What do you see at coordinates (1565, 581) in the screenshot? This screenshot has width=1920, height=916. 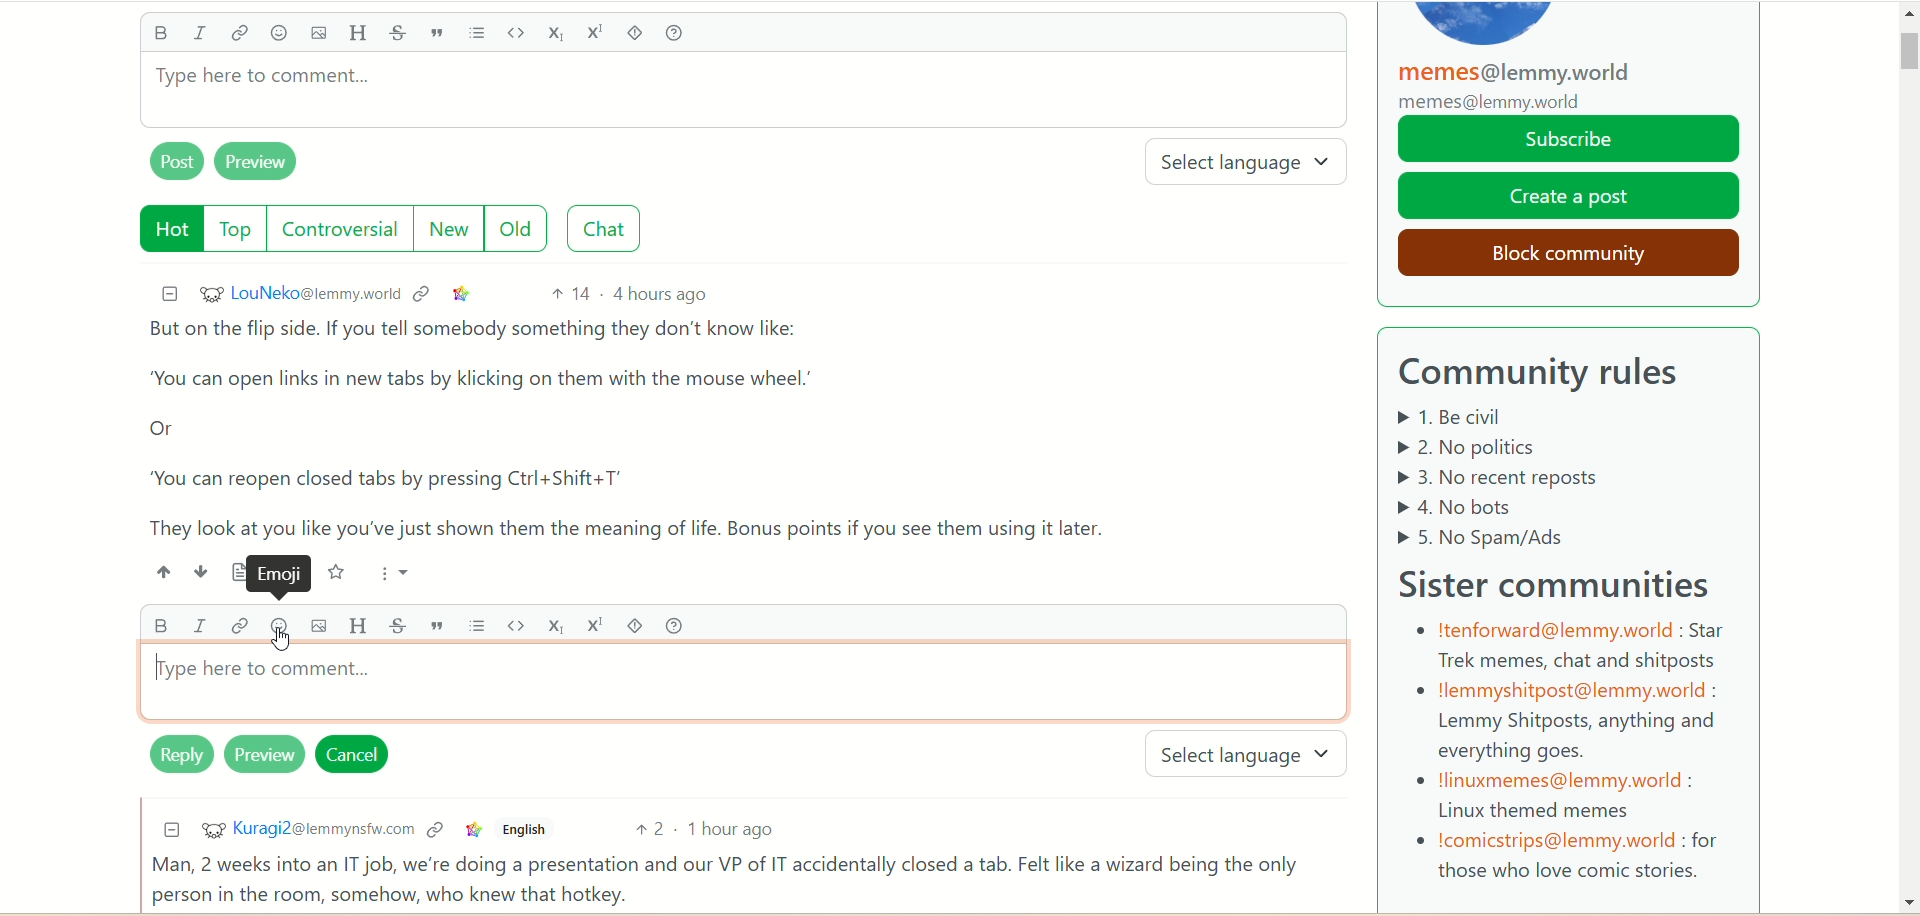 I see `sister community` at bounding box center [1565, 581].